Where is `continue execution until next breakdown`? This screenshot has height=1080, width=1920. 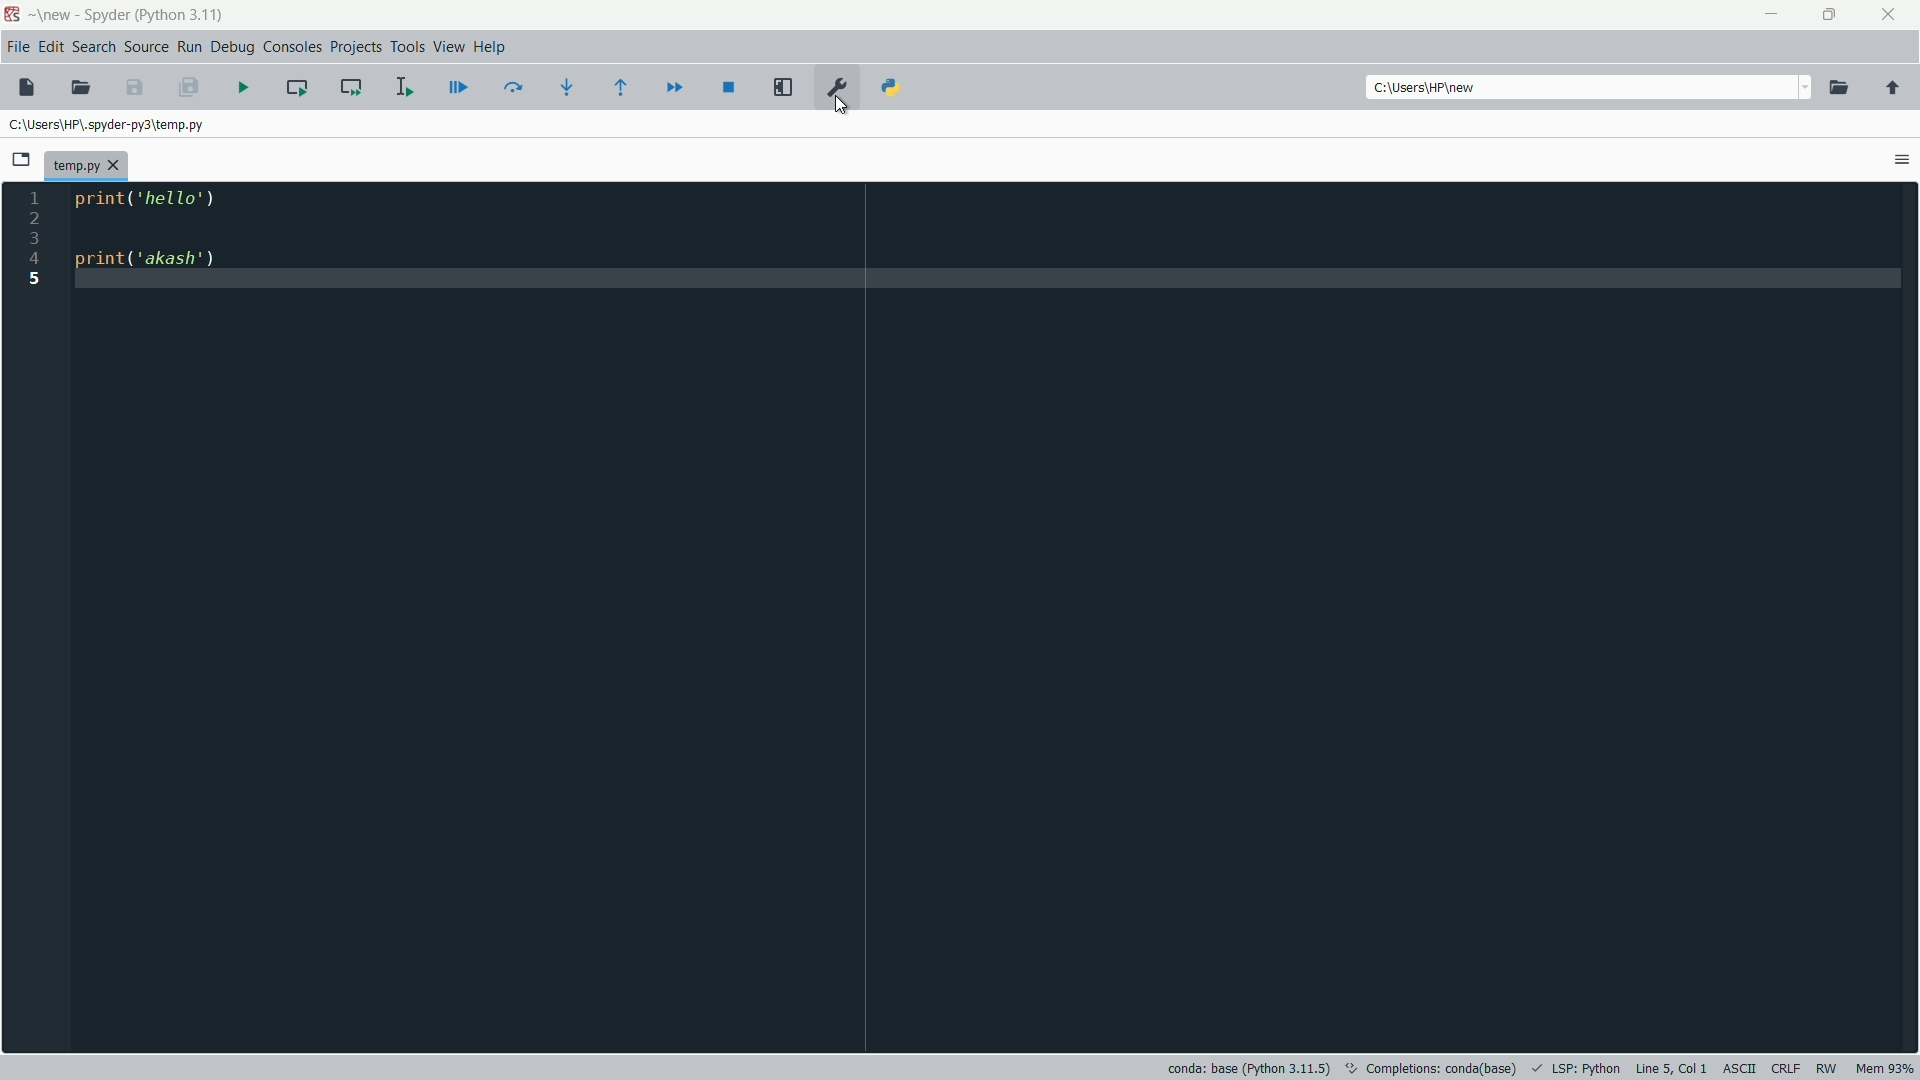
continue execution until next breakdown is located at coordinates (674, 87).